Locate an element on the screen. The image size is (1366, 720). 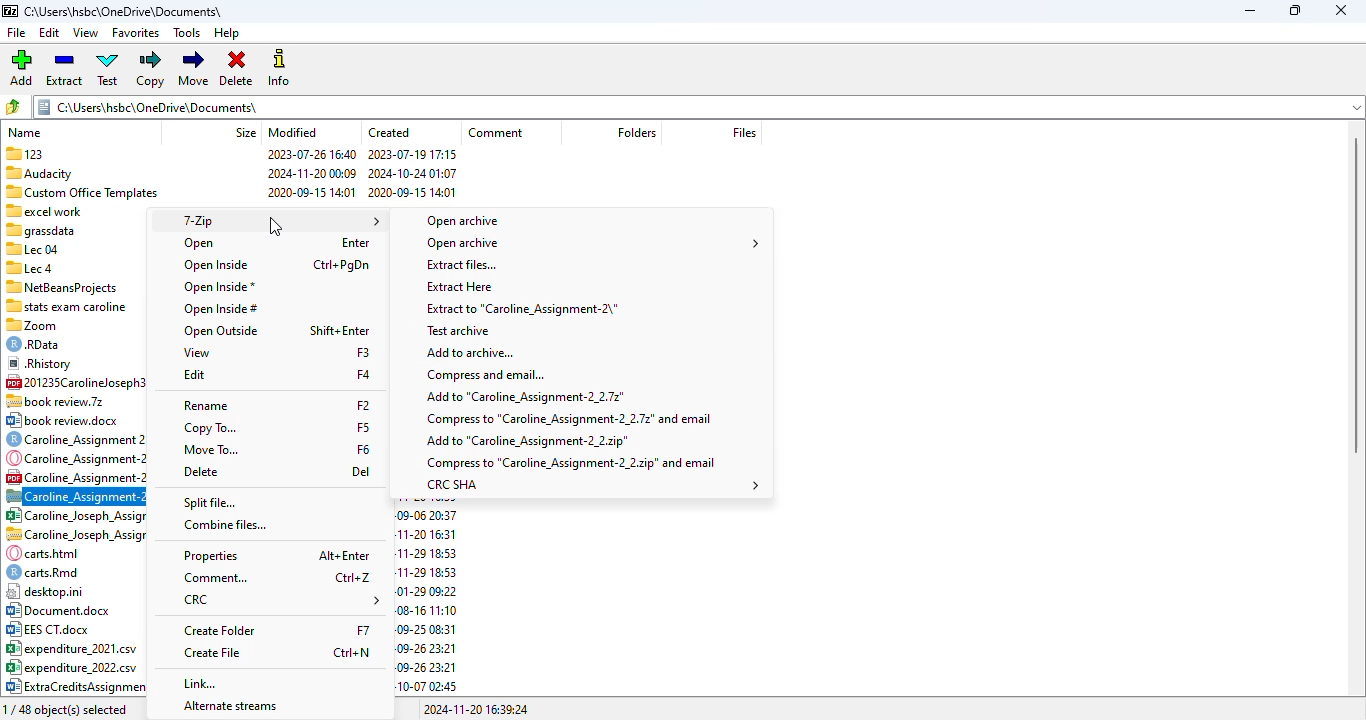
1/ 48 object(s) selected is located at coordinates (74, 708).